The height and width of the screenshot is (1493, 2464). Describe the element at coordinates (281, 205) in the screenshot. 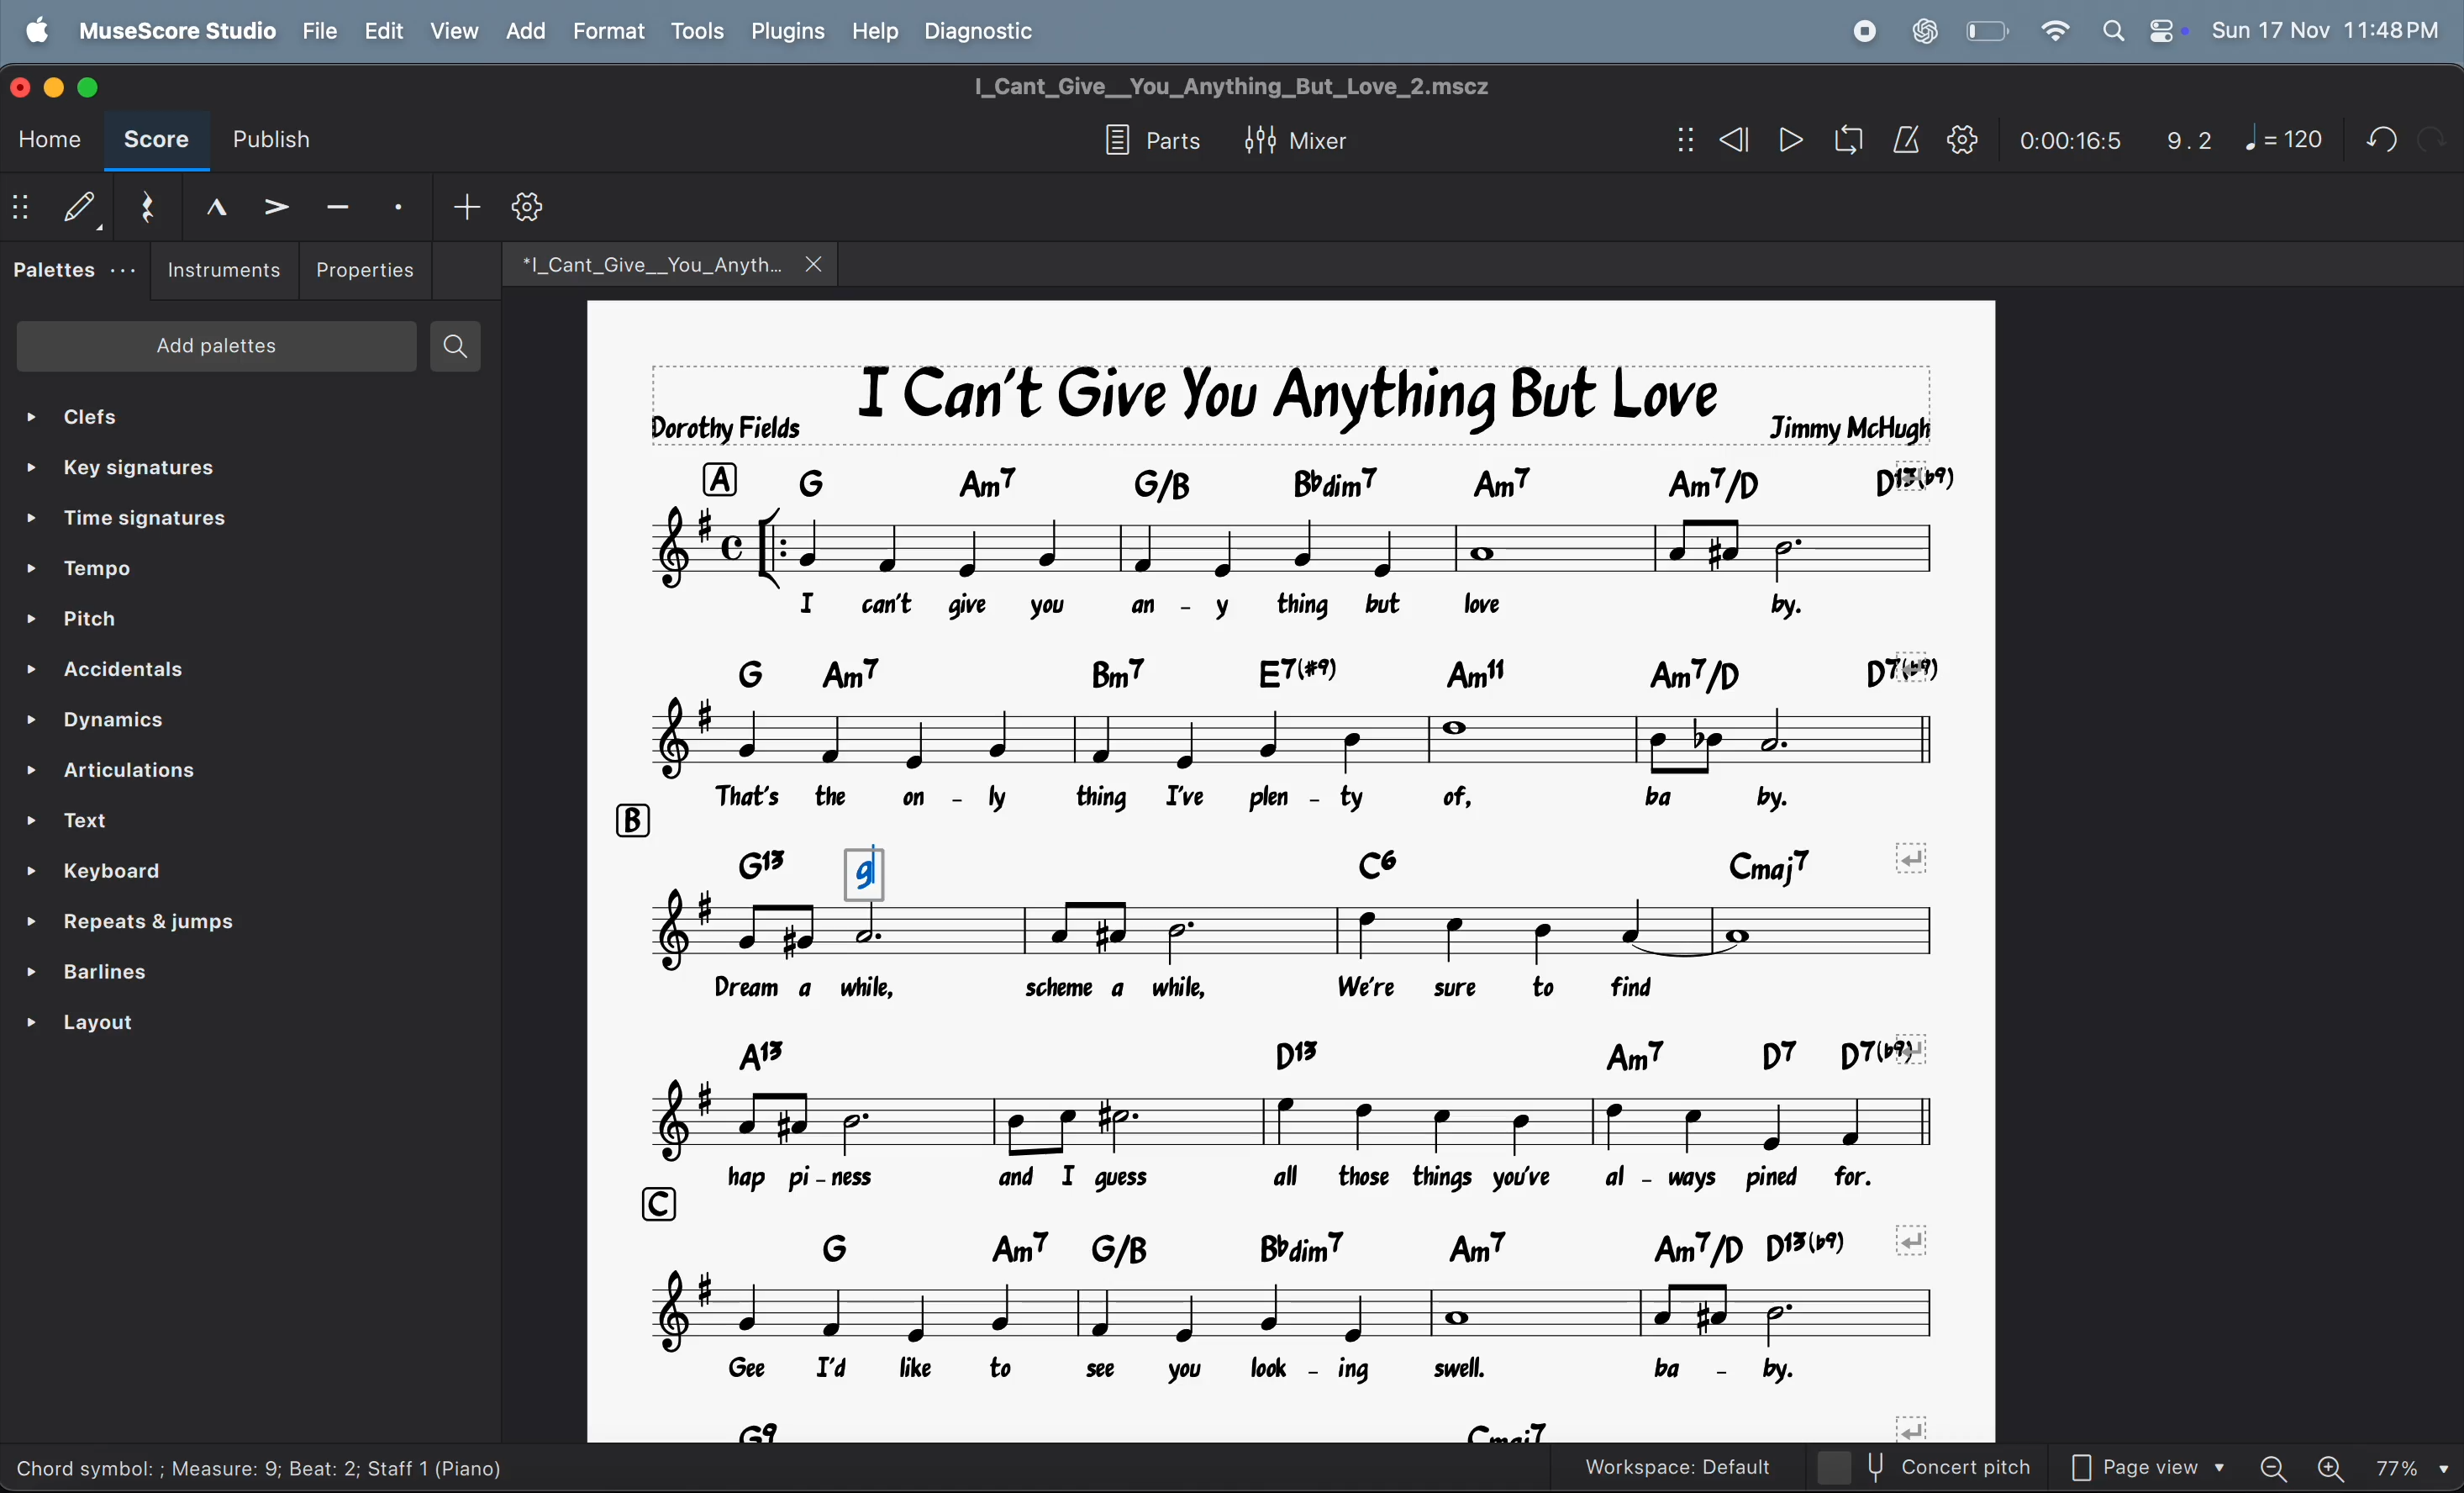

I see `accent` at that location.